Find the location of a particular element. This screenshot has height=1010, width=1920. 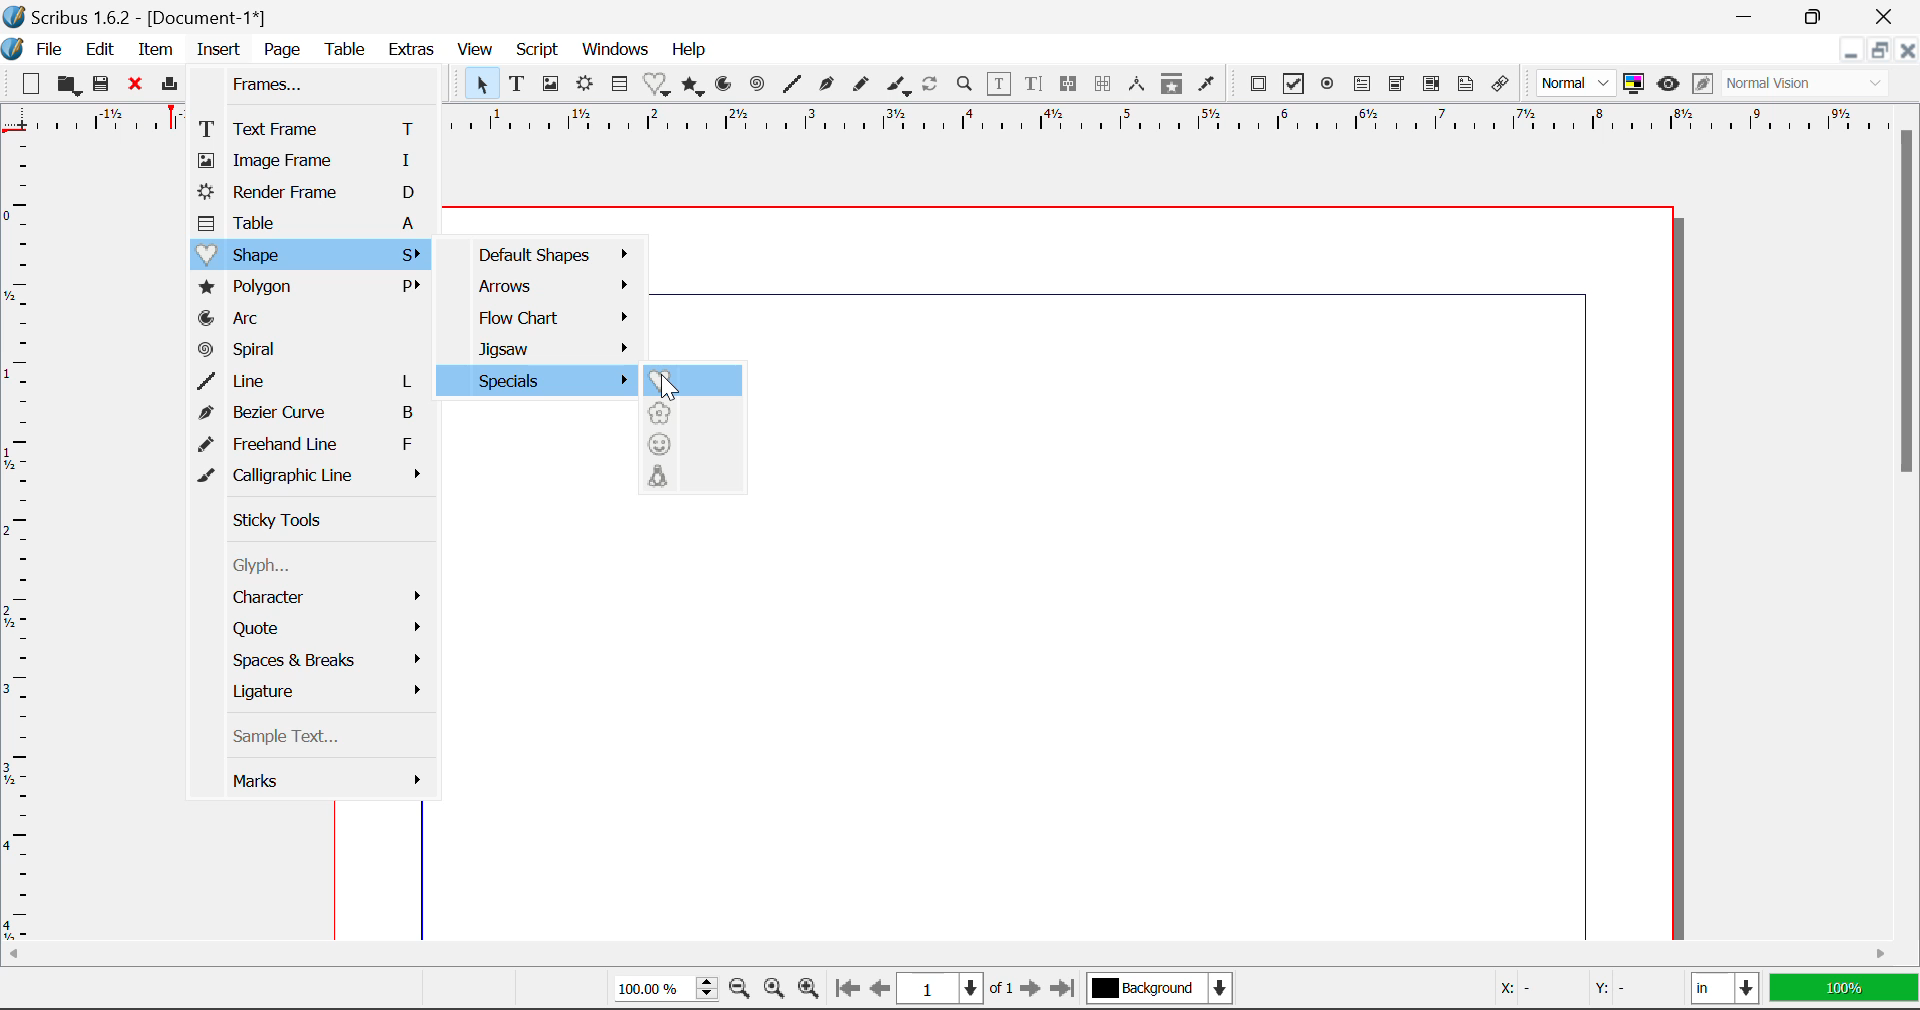

Save is located at coordinates (107, 87).